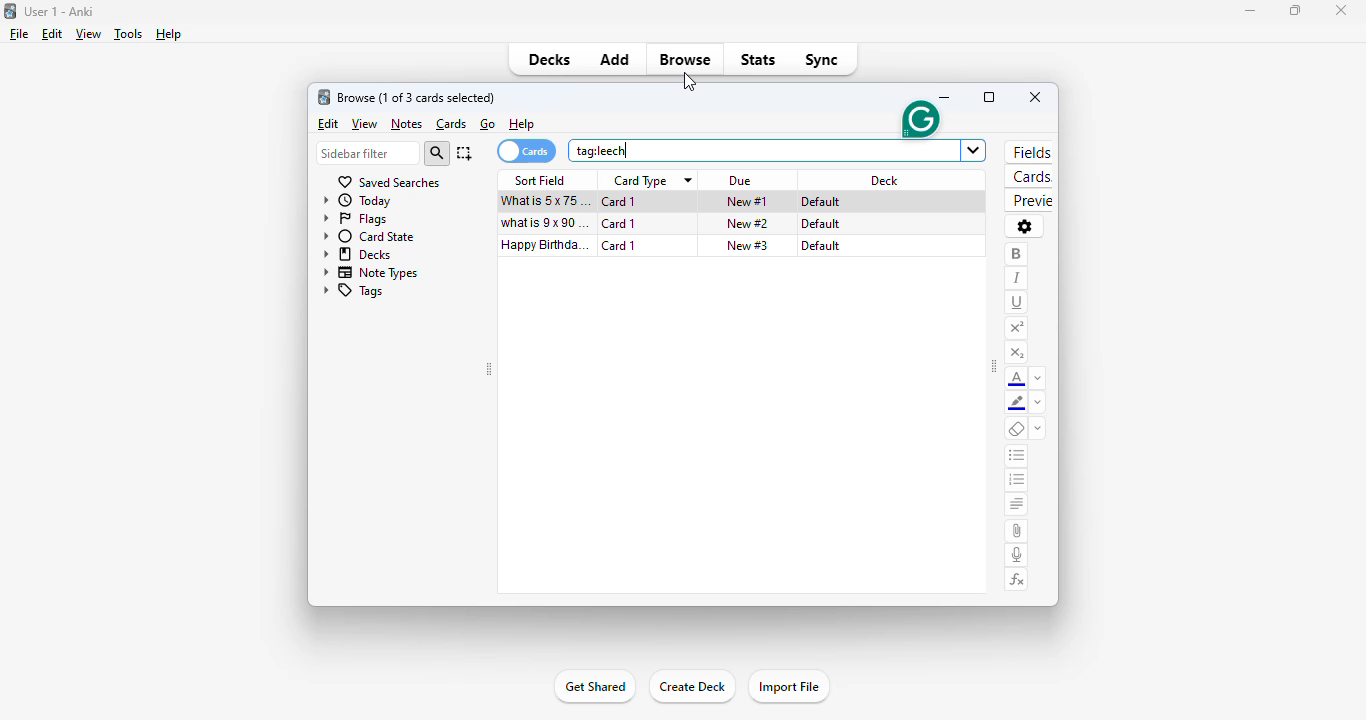 The image size is (1366, 720). Describe the element at coordinates (1017, 456) in the screenshot. I see `unordered list` at that location.